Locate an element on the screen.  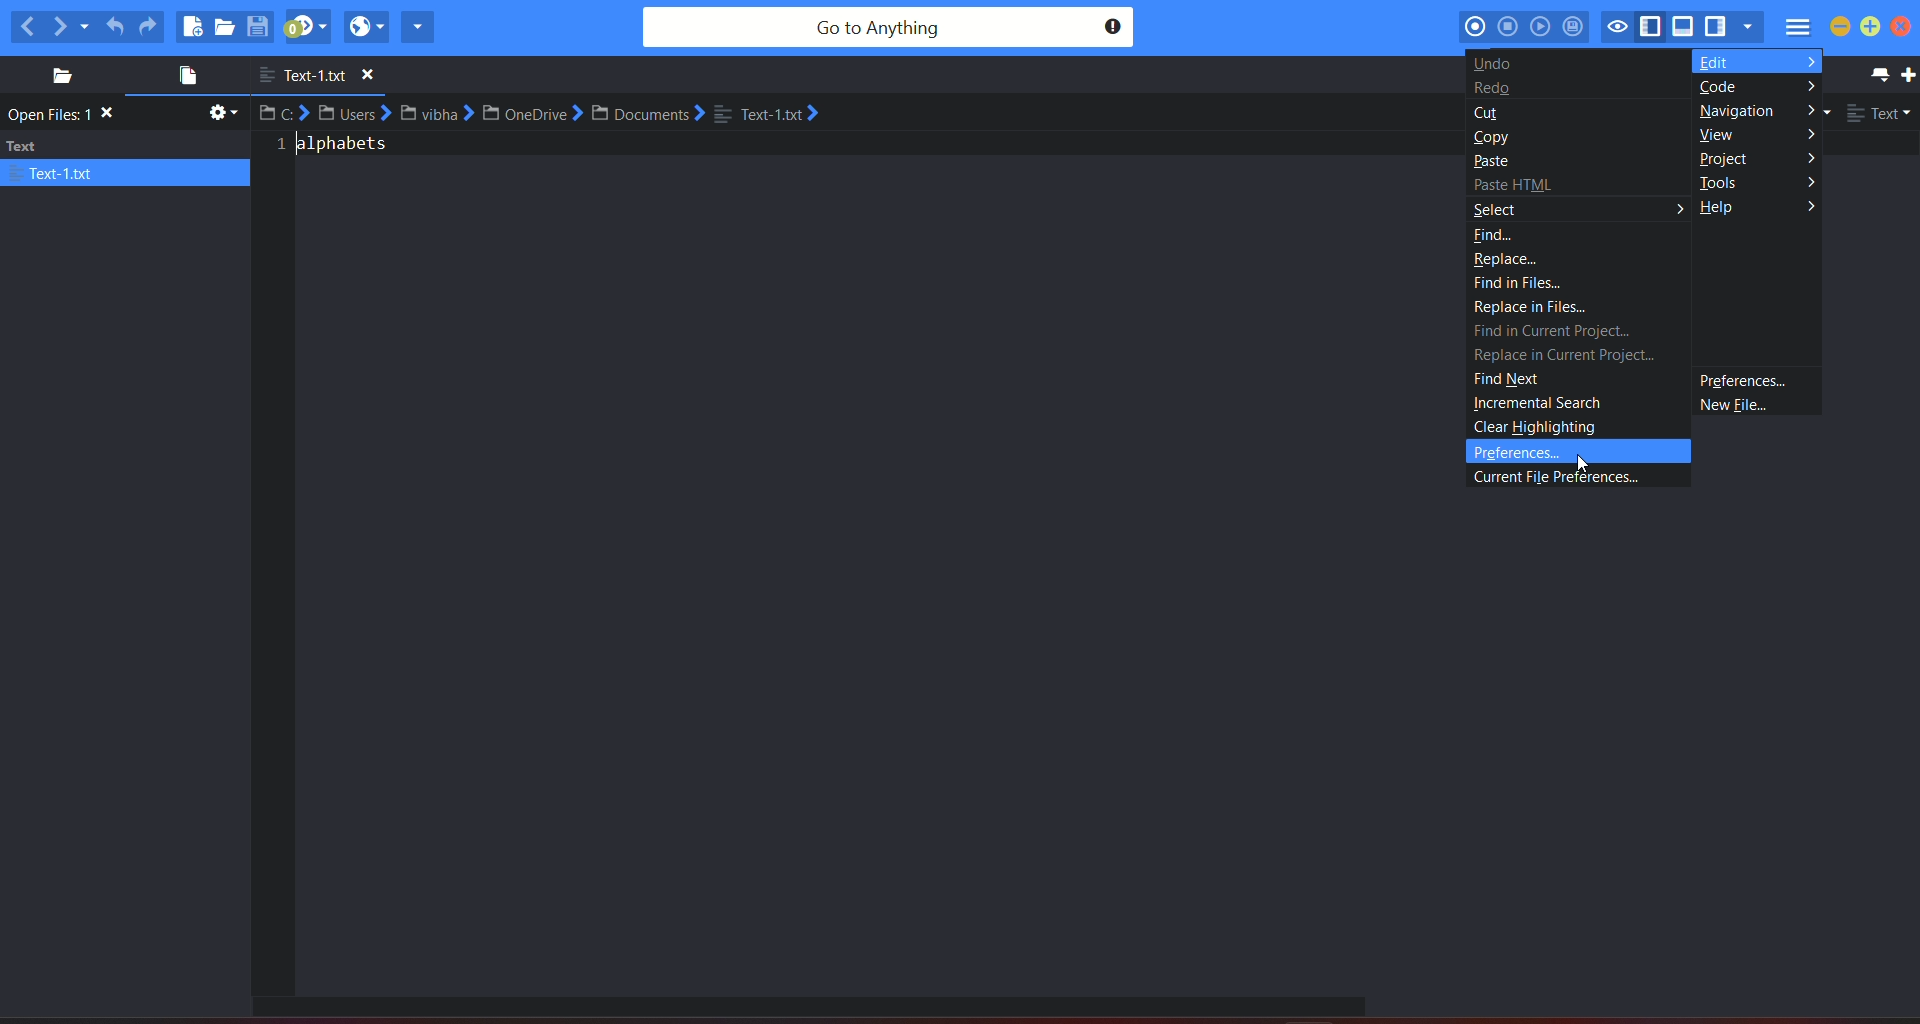
save file is located at coordinates (260, 26).